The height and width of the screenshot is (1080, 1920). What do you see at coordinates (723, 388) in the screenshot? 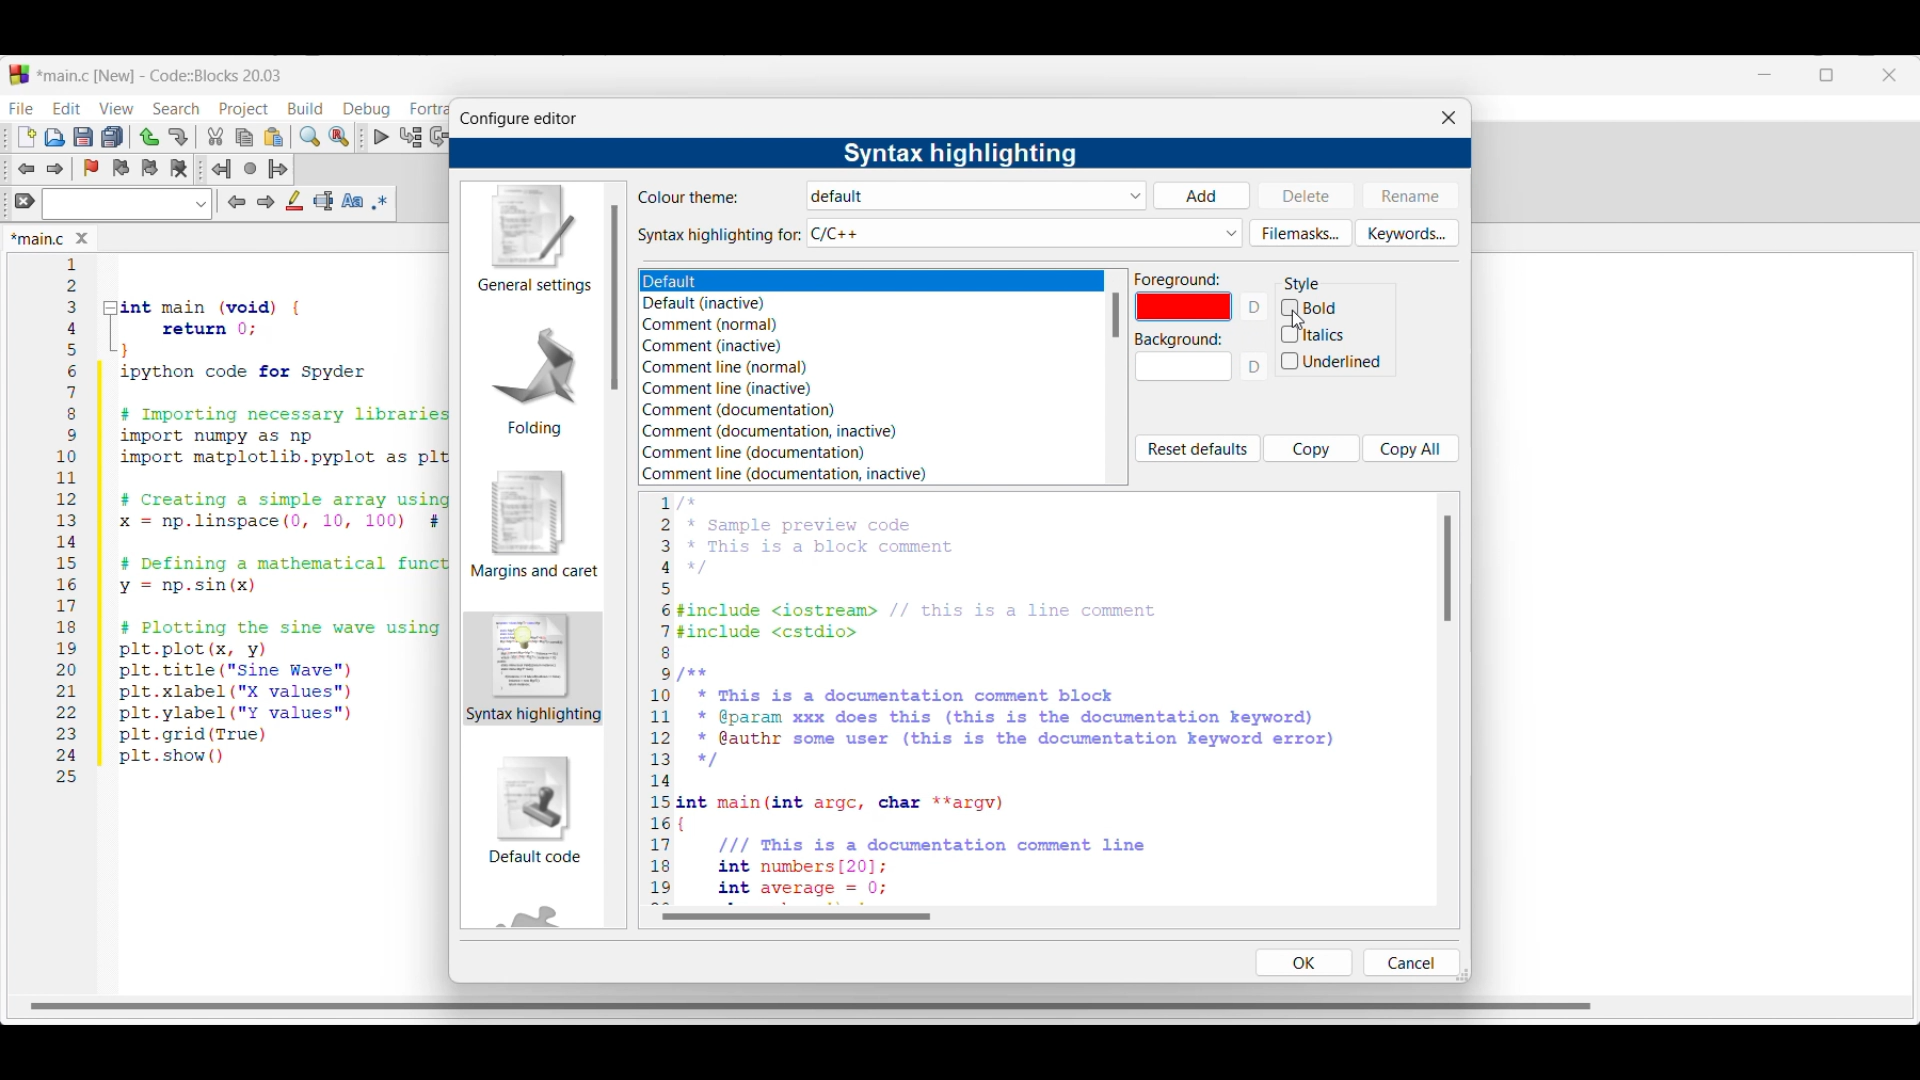
I see `Comment line (inactive` at bounding box center [723, 388].